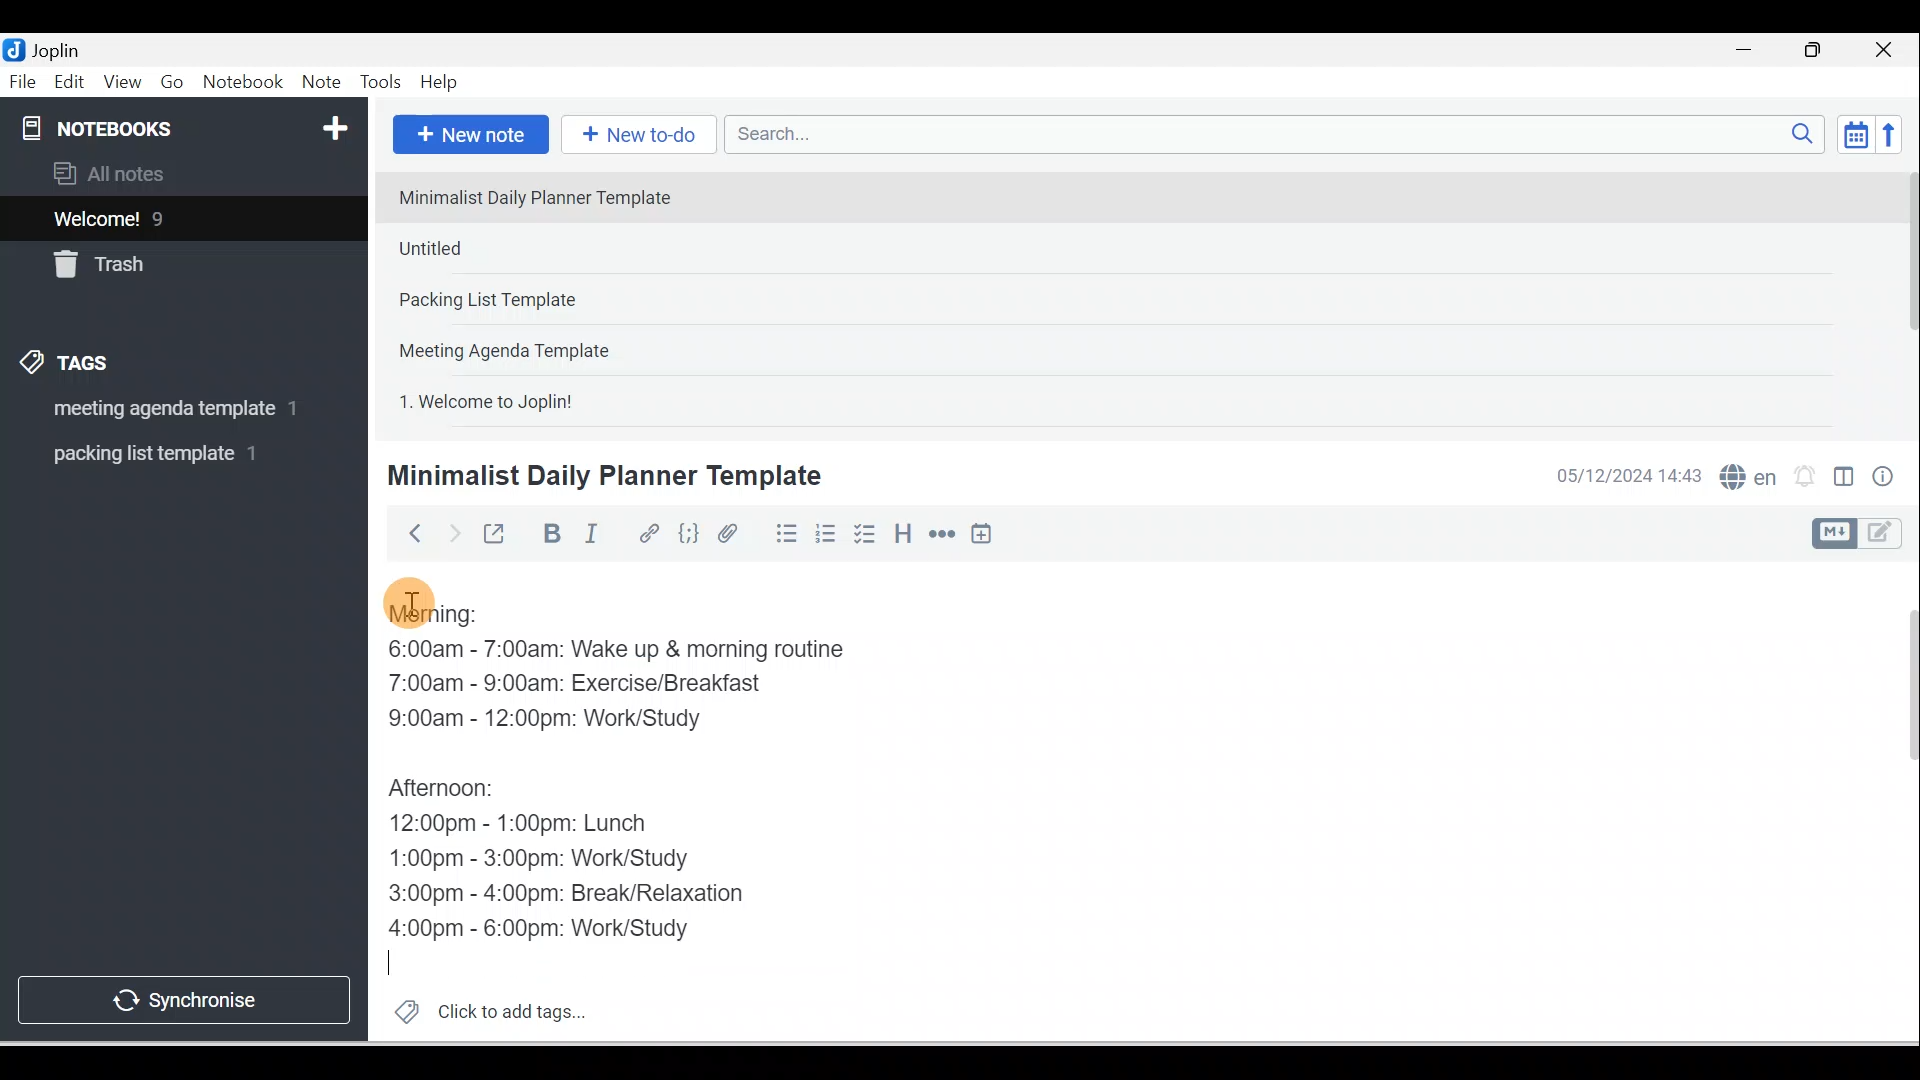 This screenshot has width=1920, height=1080. What do you see at coordinates (175, 83) in the screenshot?
I see `Go` at bounding box center [175, 83].